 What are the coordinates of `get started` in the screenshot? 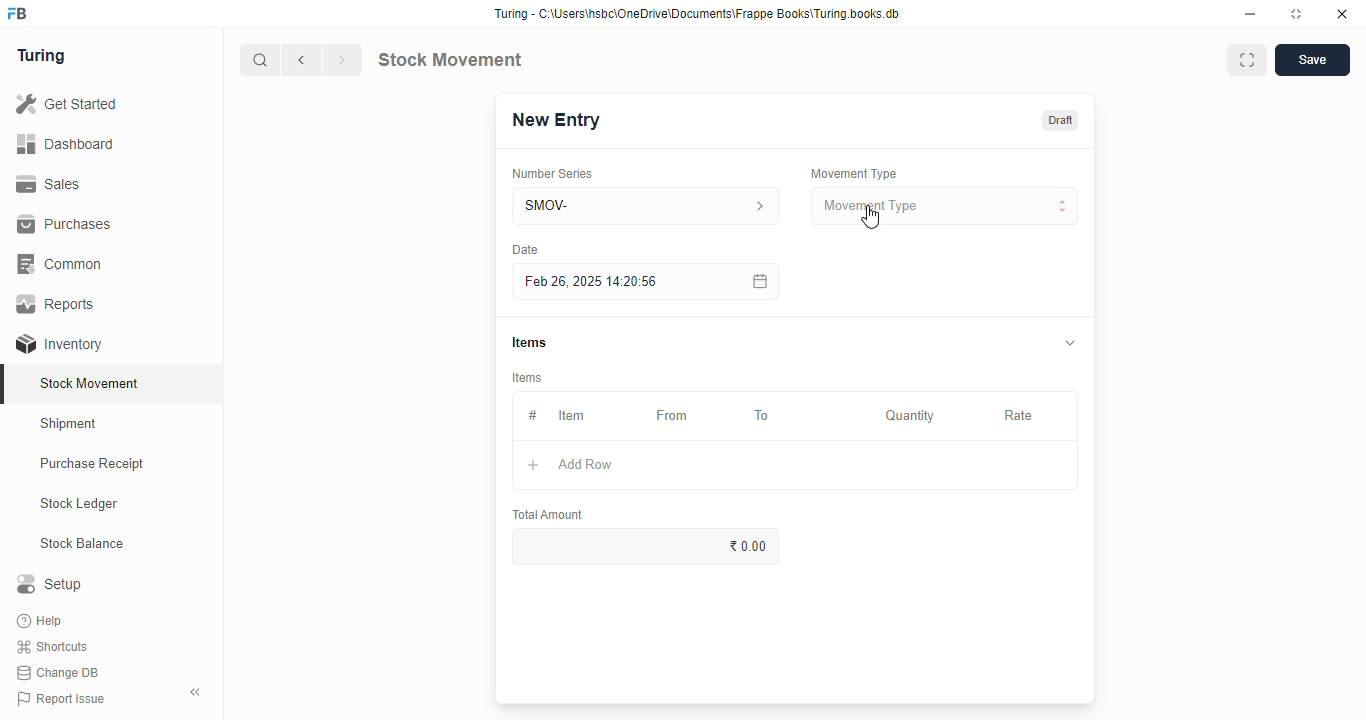 It's located at (68, 104).